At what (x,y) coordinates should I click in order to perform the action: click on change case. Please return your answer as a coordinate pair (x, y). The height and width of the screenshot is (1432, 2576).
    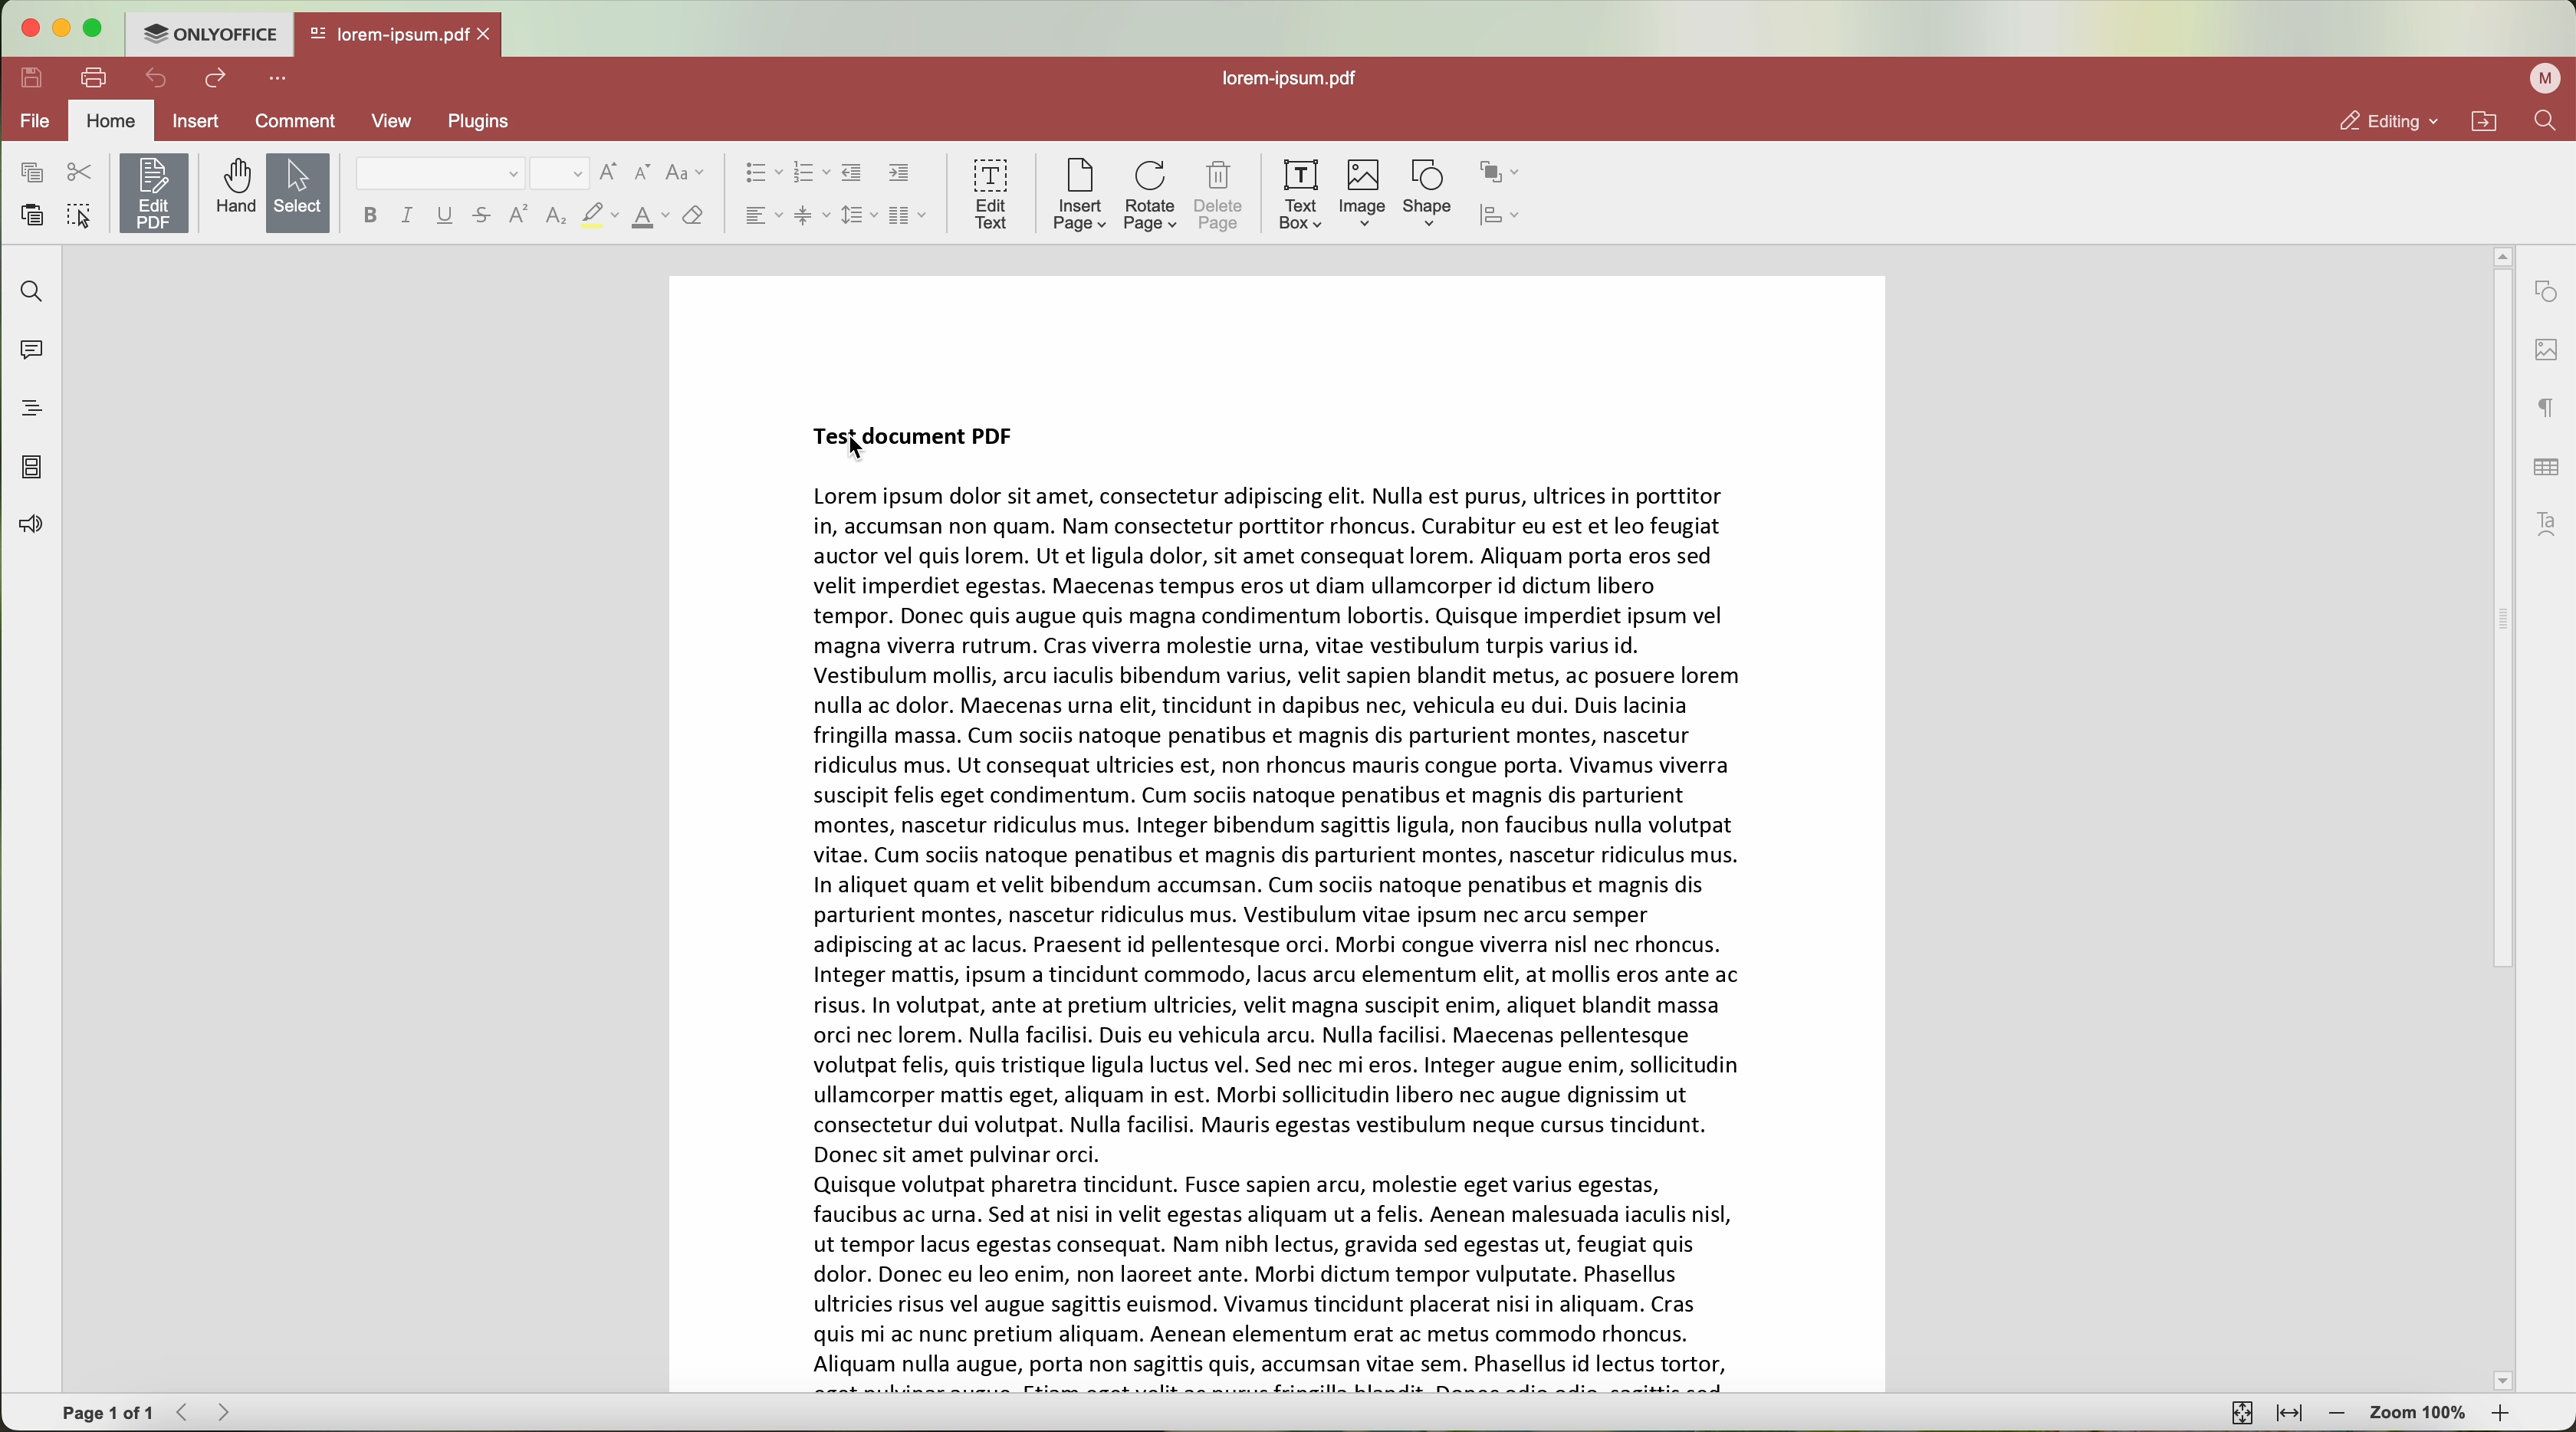
    Looking at the image, I should click on (689, 176).